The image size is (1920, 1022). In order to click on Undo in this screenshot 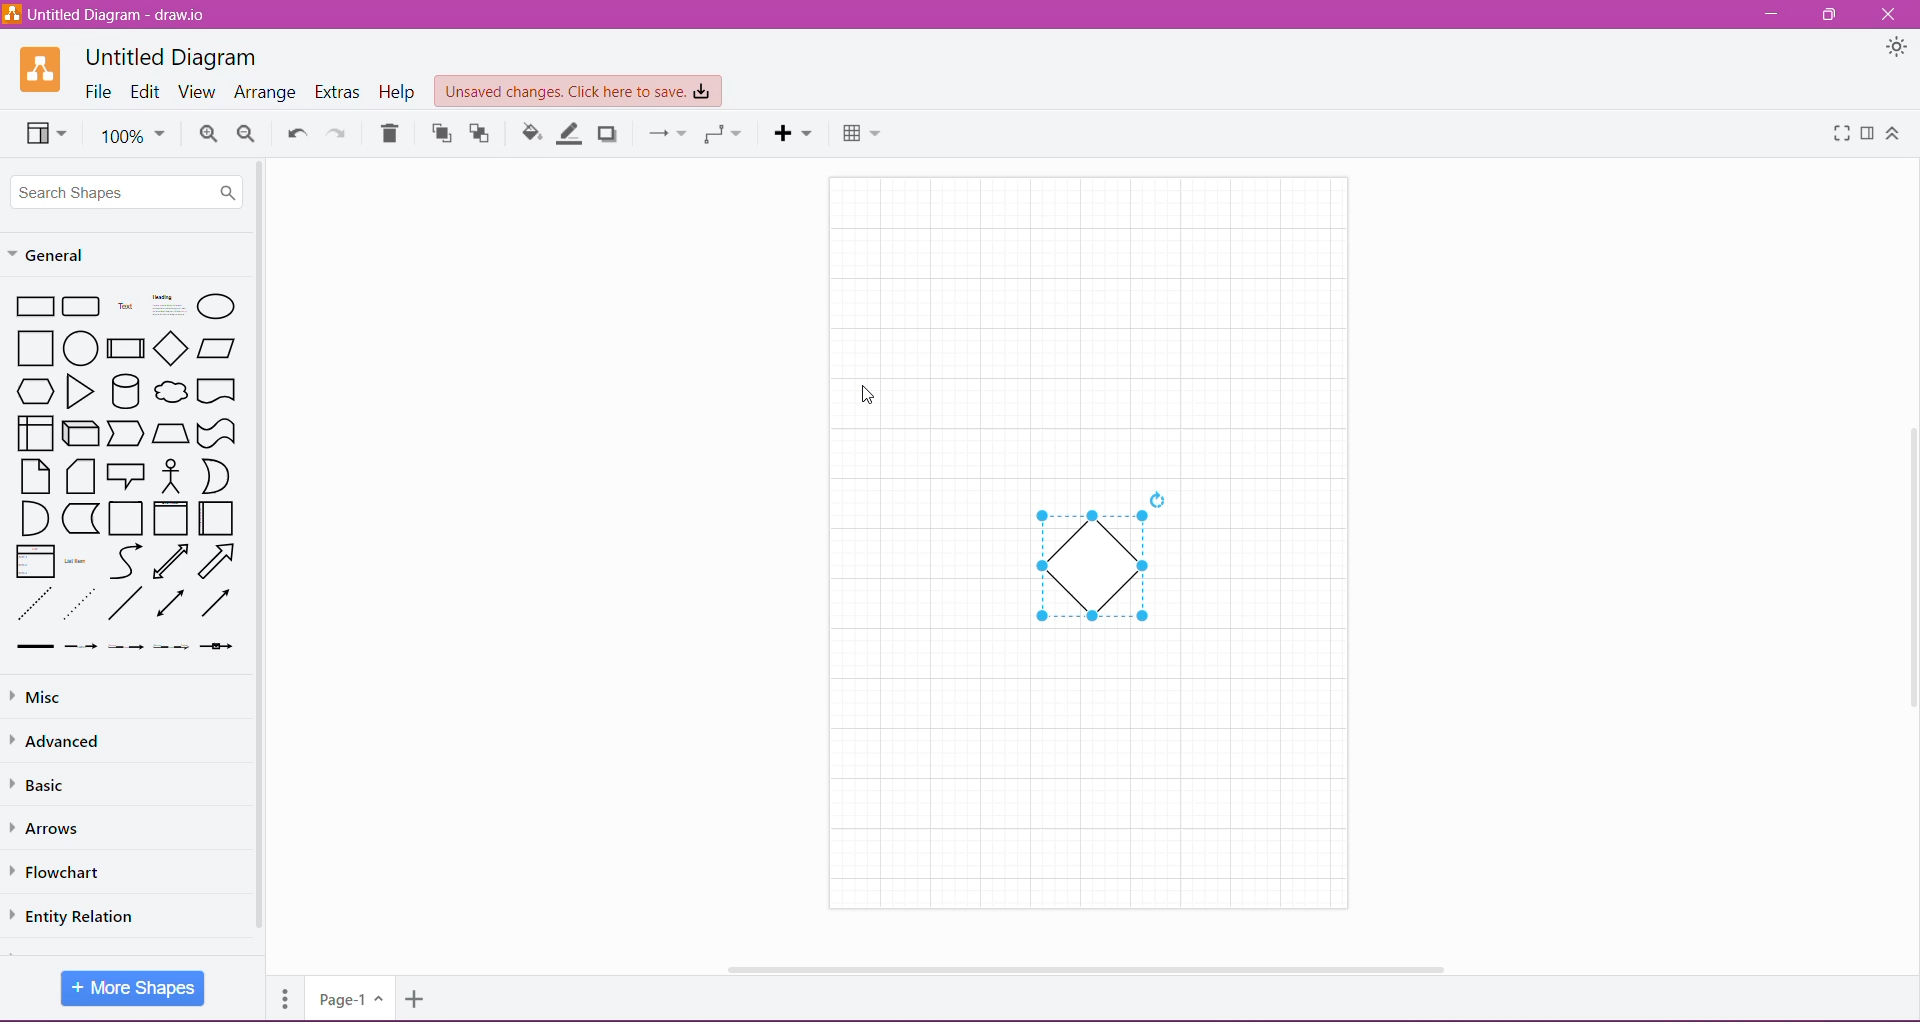, I will do `click(297, 133)`.